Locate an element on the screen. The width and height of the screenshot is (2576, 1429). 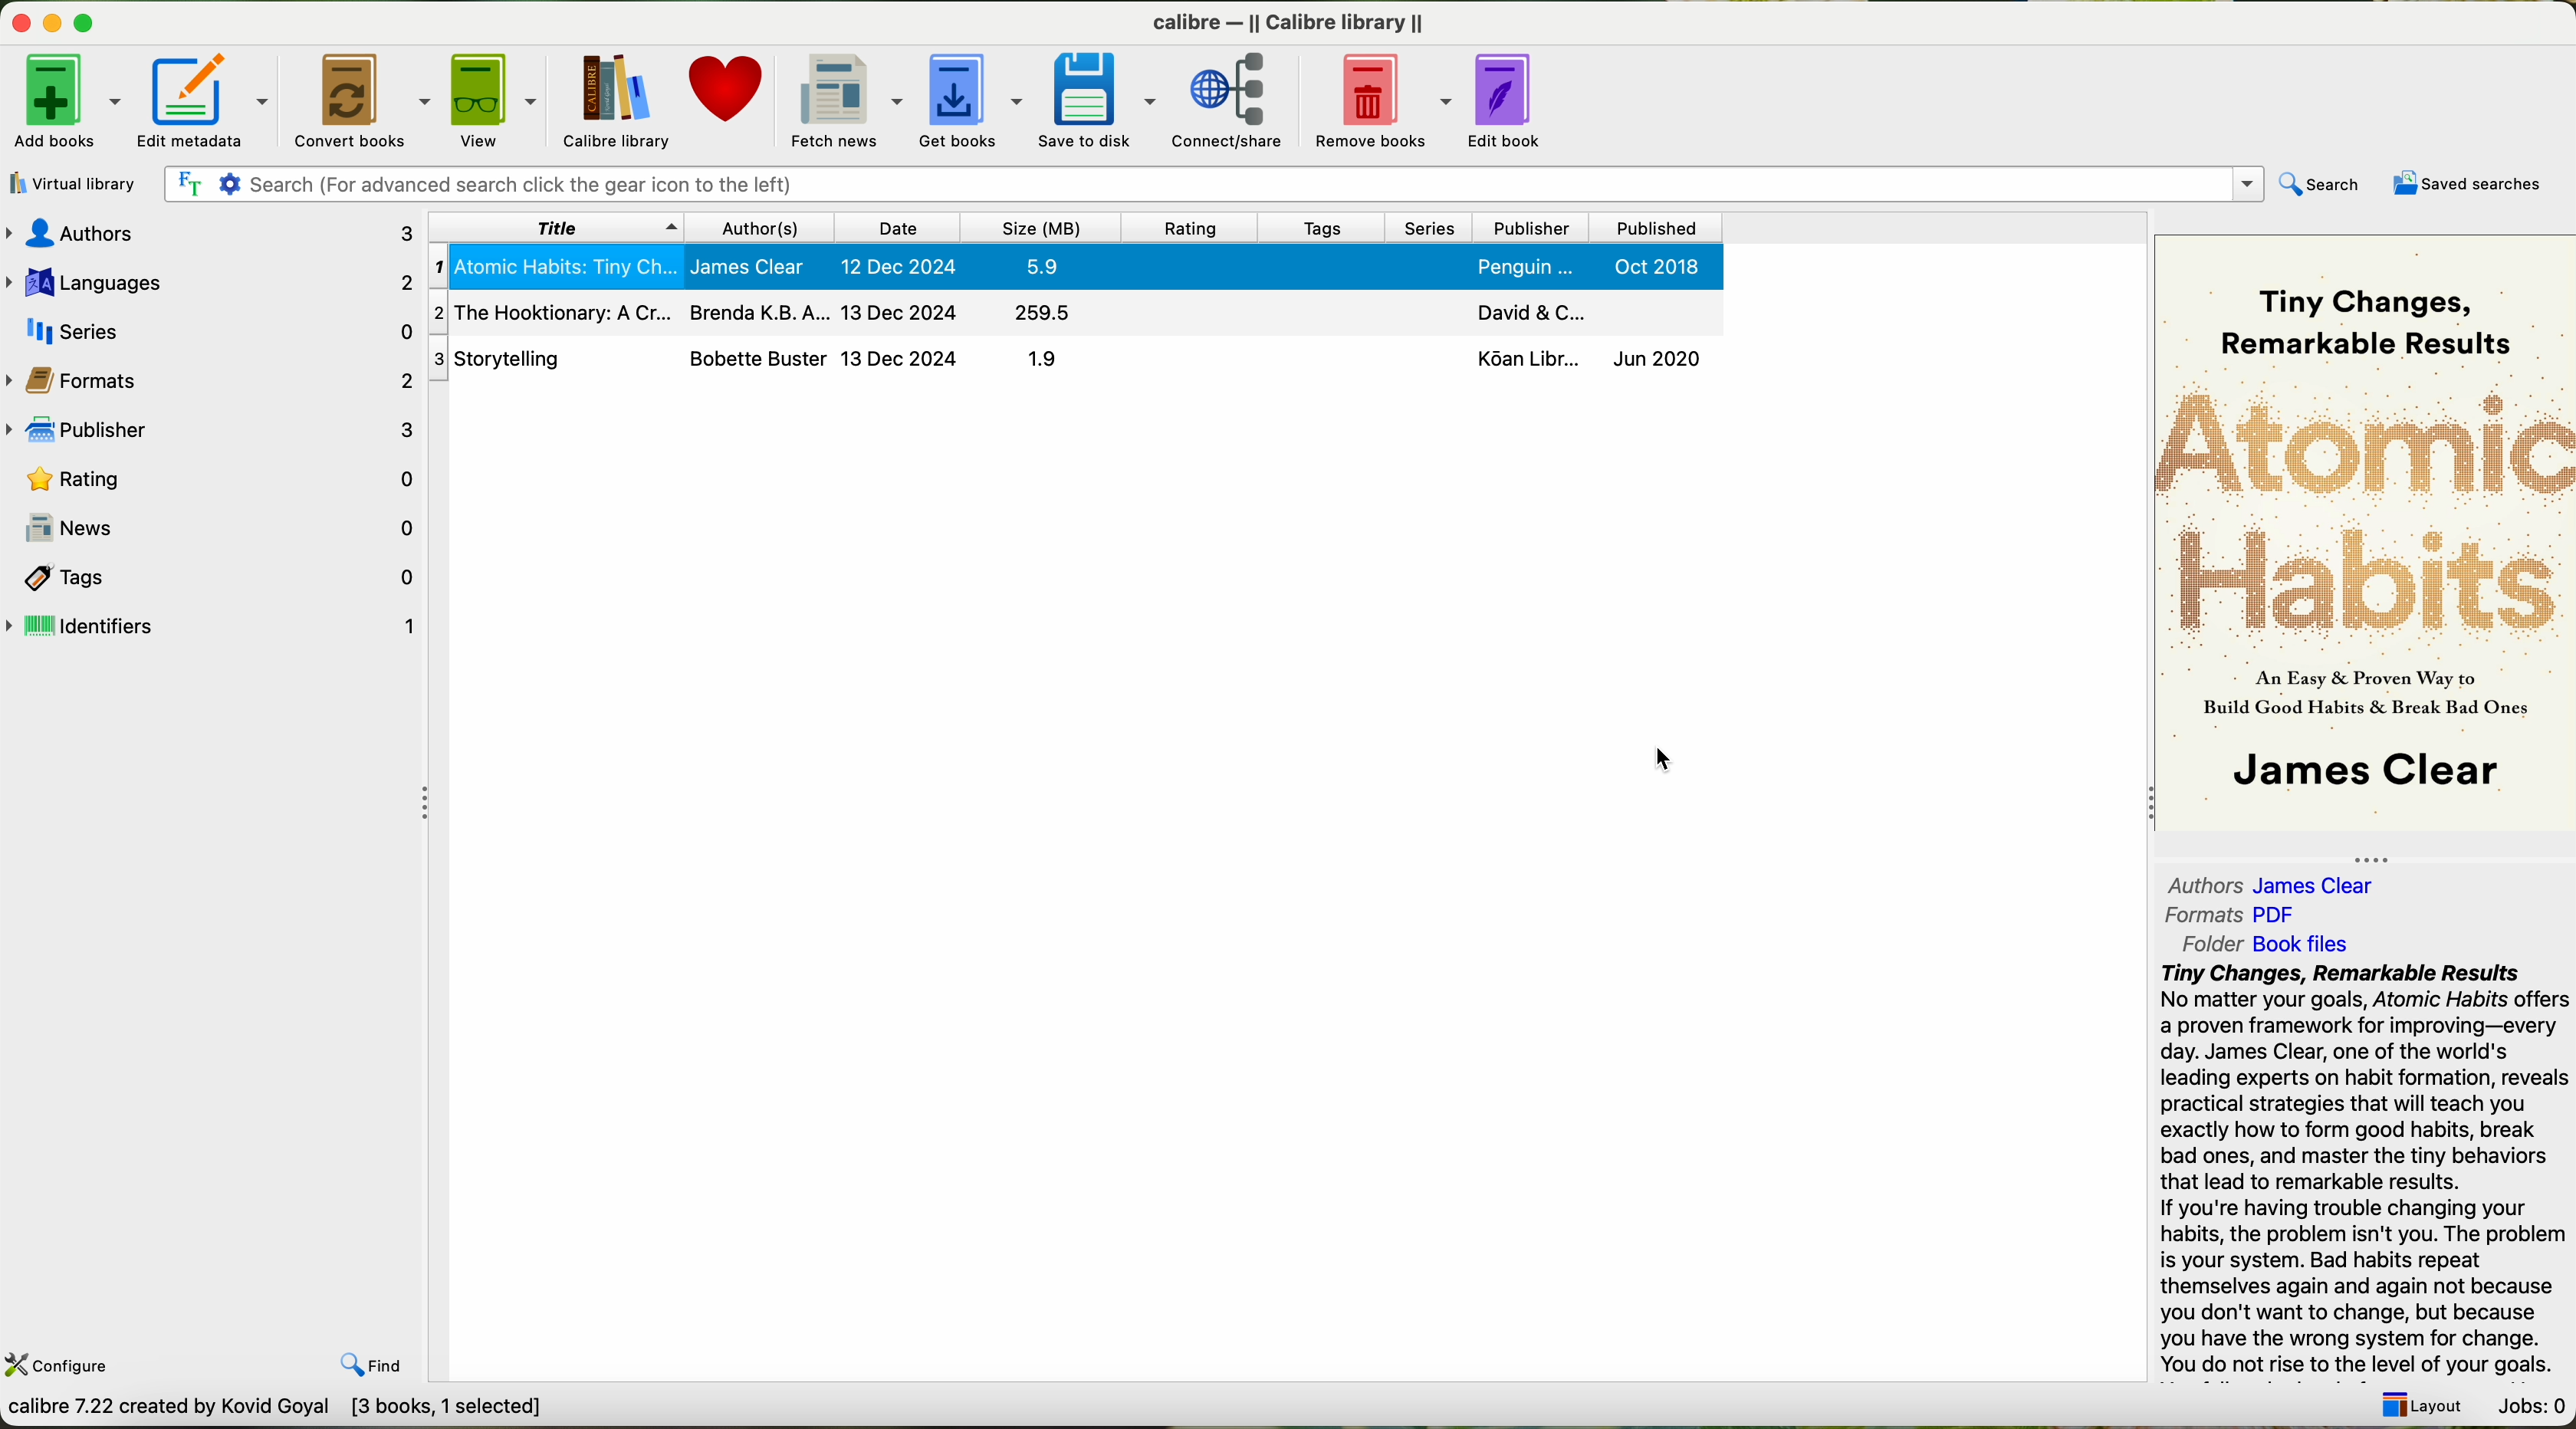
add books is located at coordinates (63, 99).